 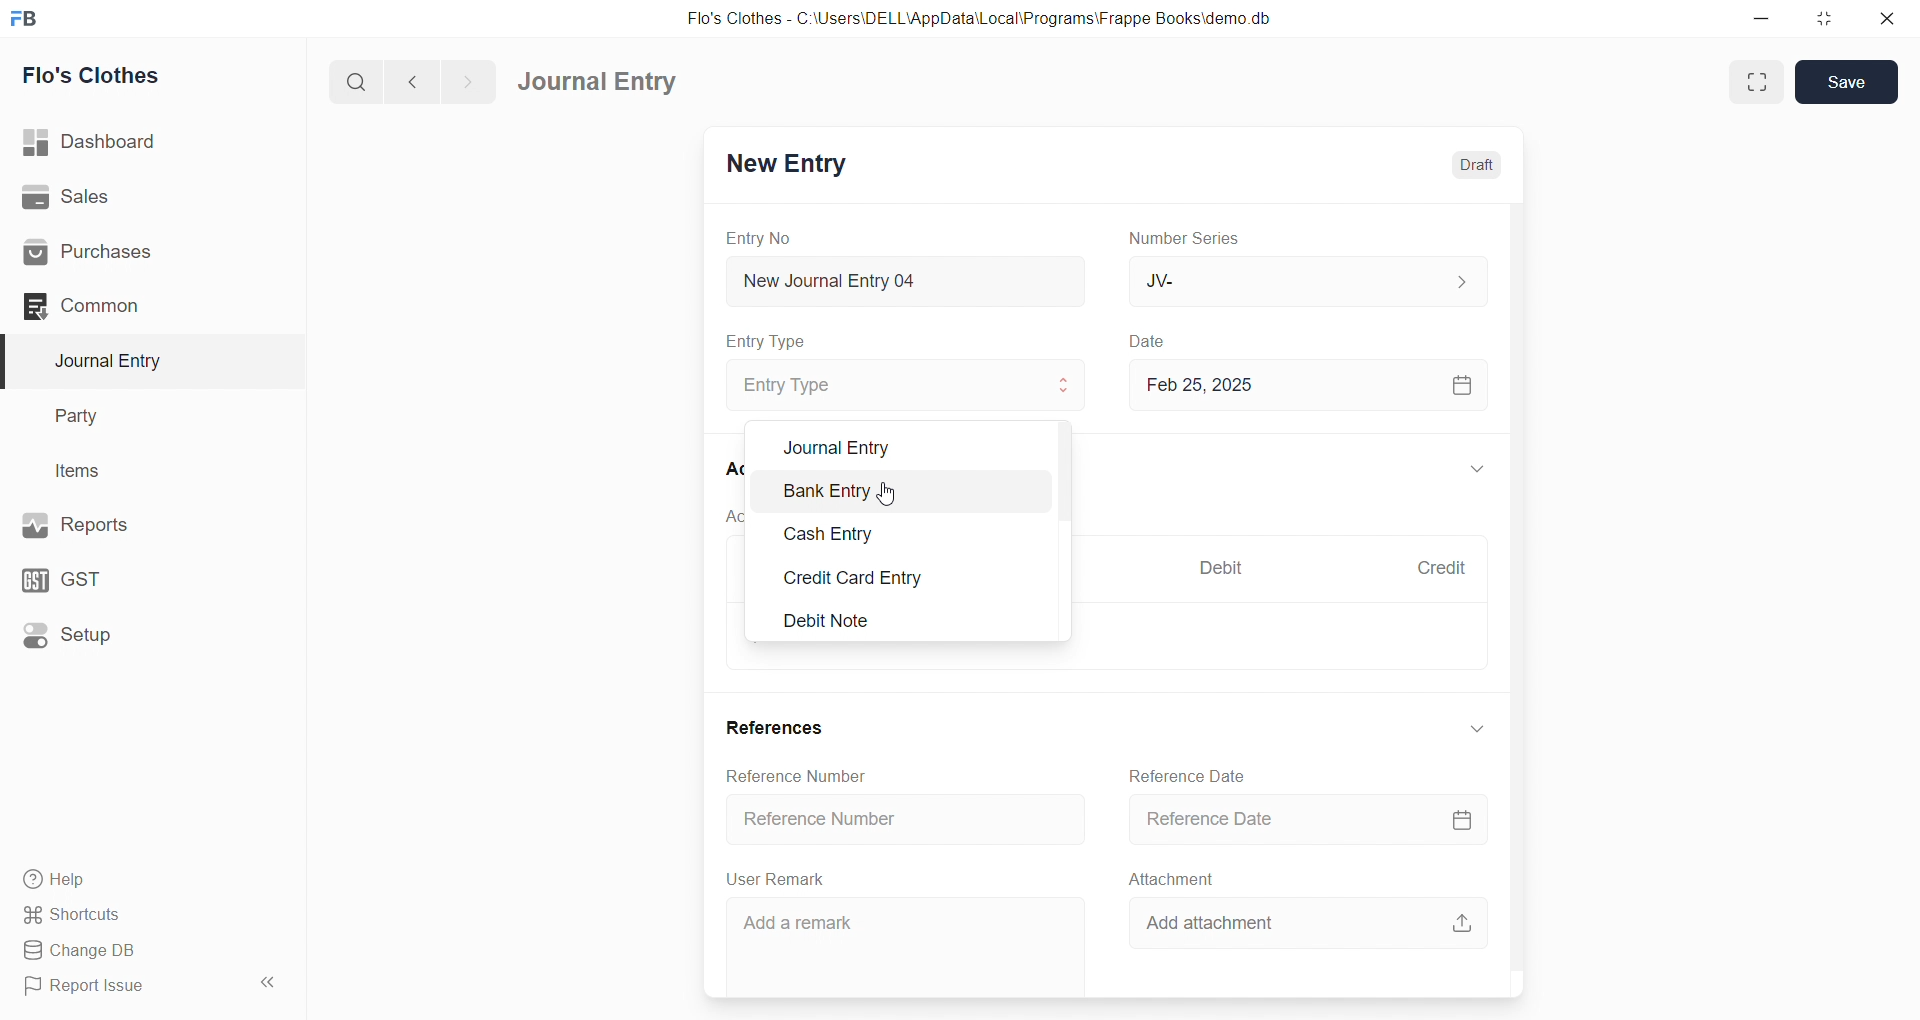 I want to click on navigate forward, so click(x=467, y=80).